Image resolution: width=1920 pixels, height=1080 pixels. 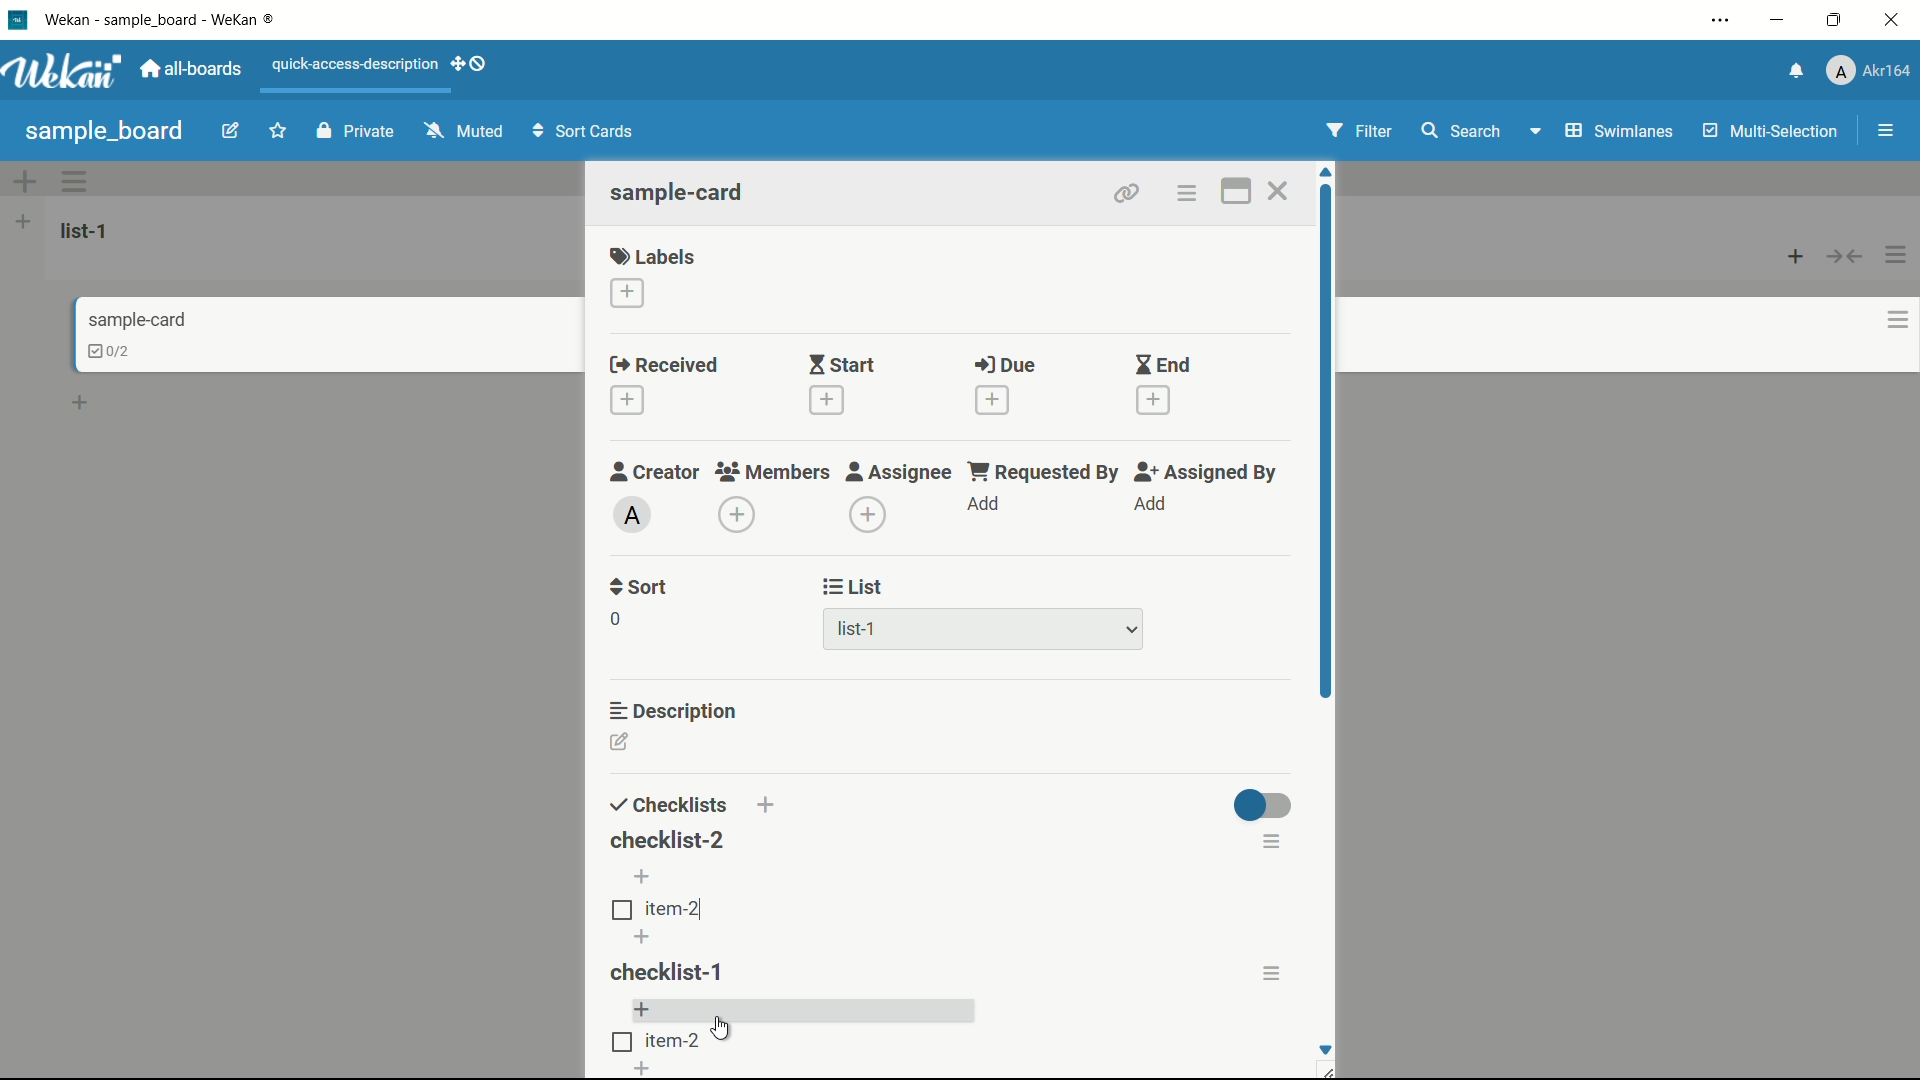 I want to click on filter, so click(x=1360, y=132).